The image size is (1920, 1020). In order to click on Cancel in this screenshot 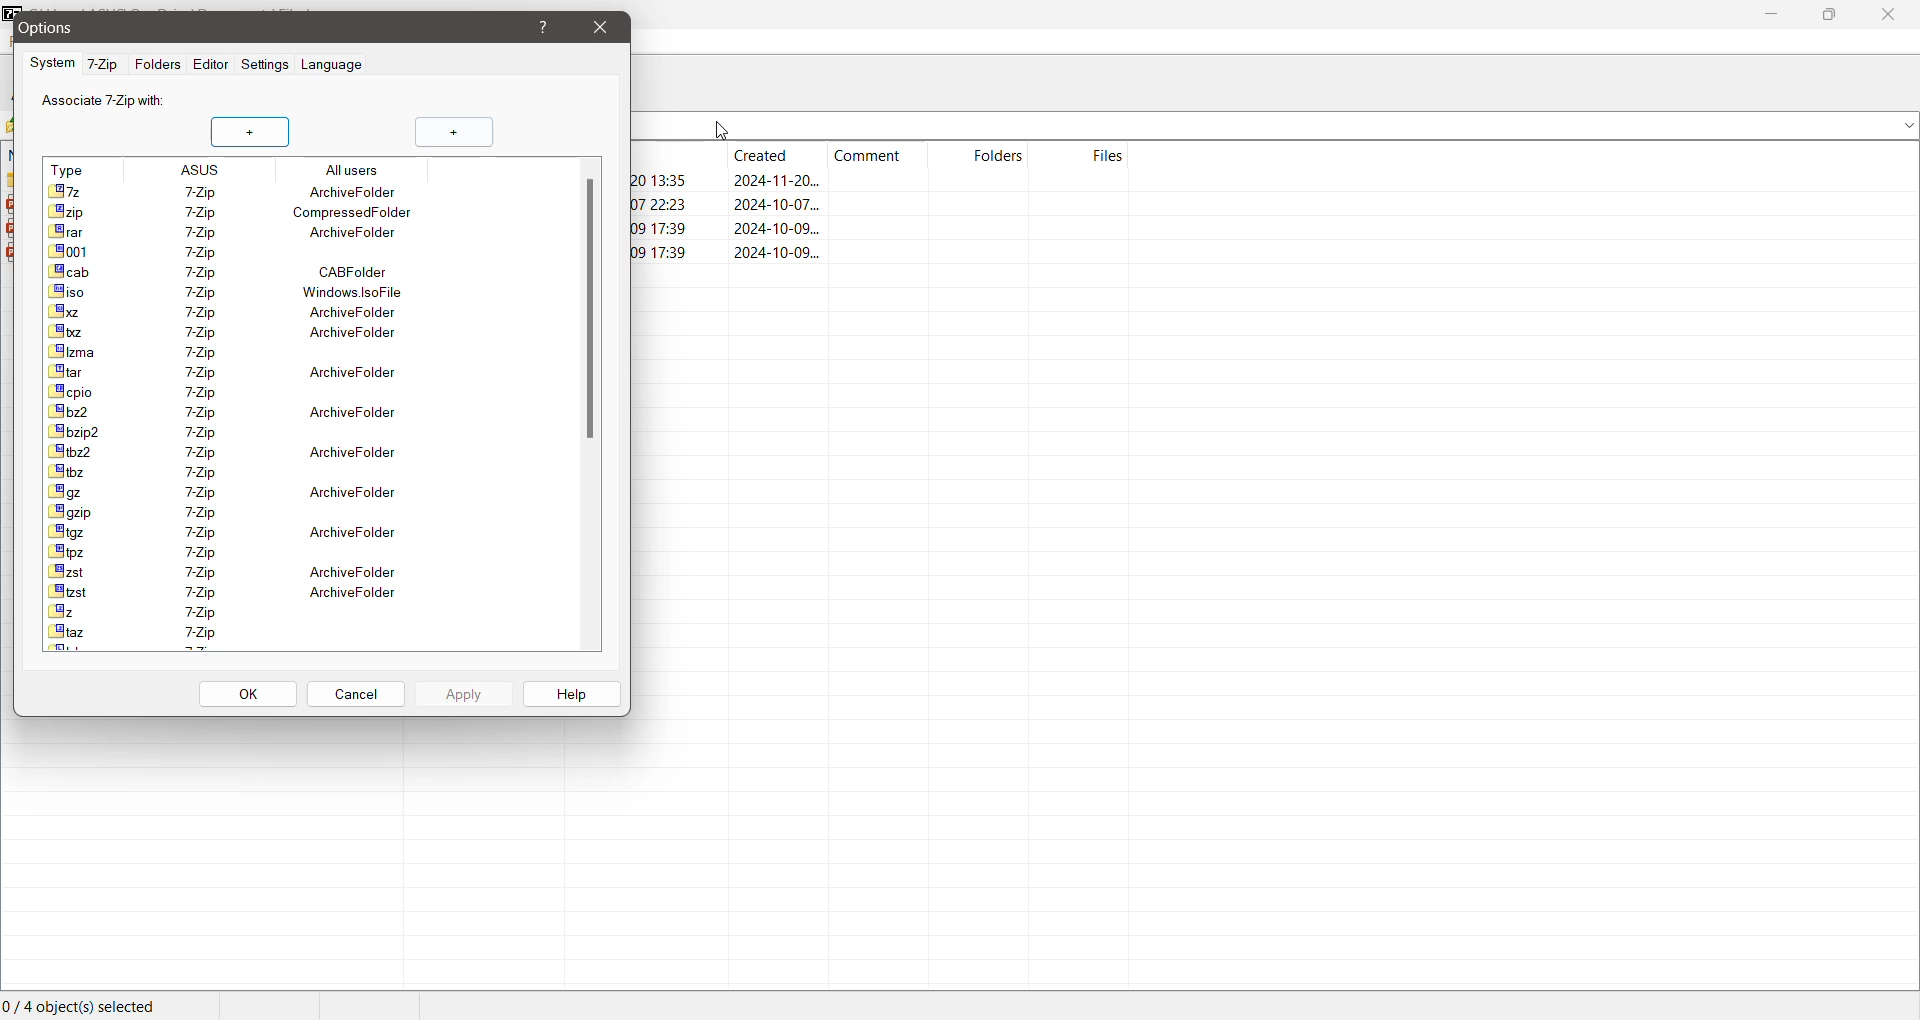, I will do `click(357, 692)`.